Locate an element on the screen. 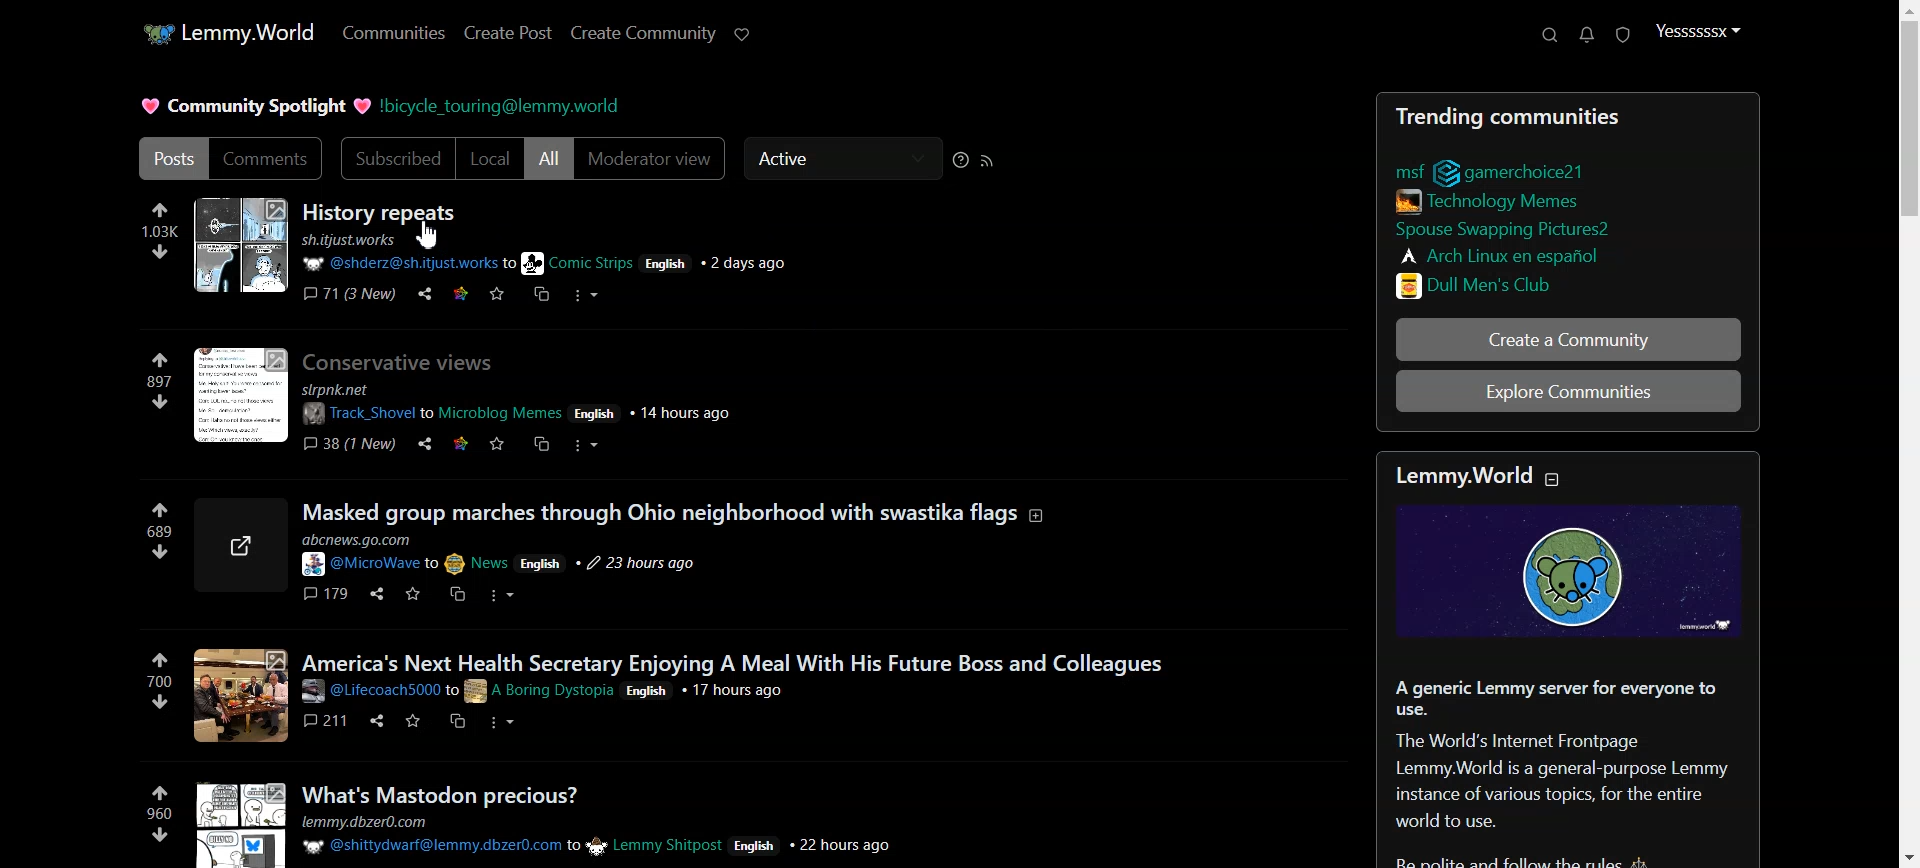 The image size is (1920, 868). Copy is located at coordinates (460, 596).